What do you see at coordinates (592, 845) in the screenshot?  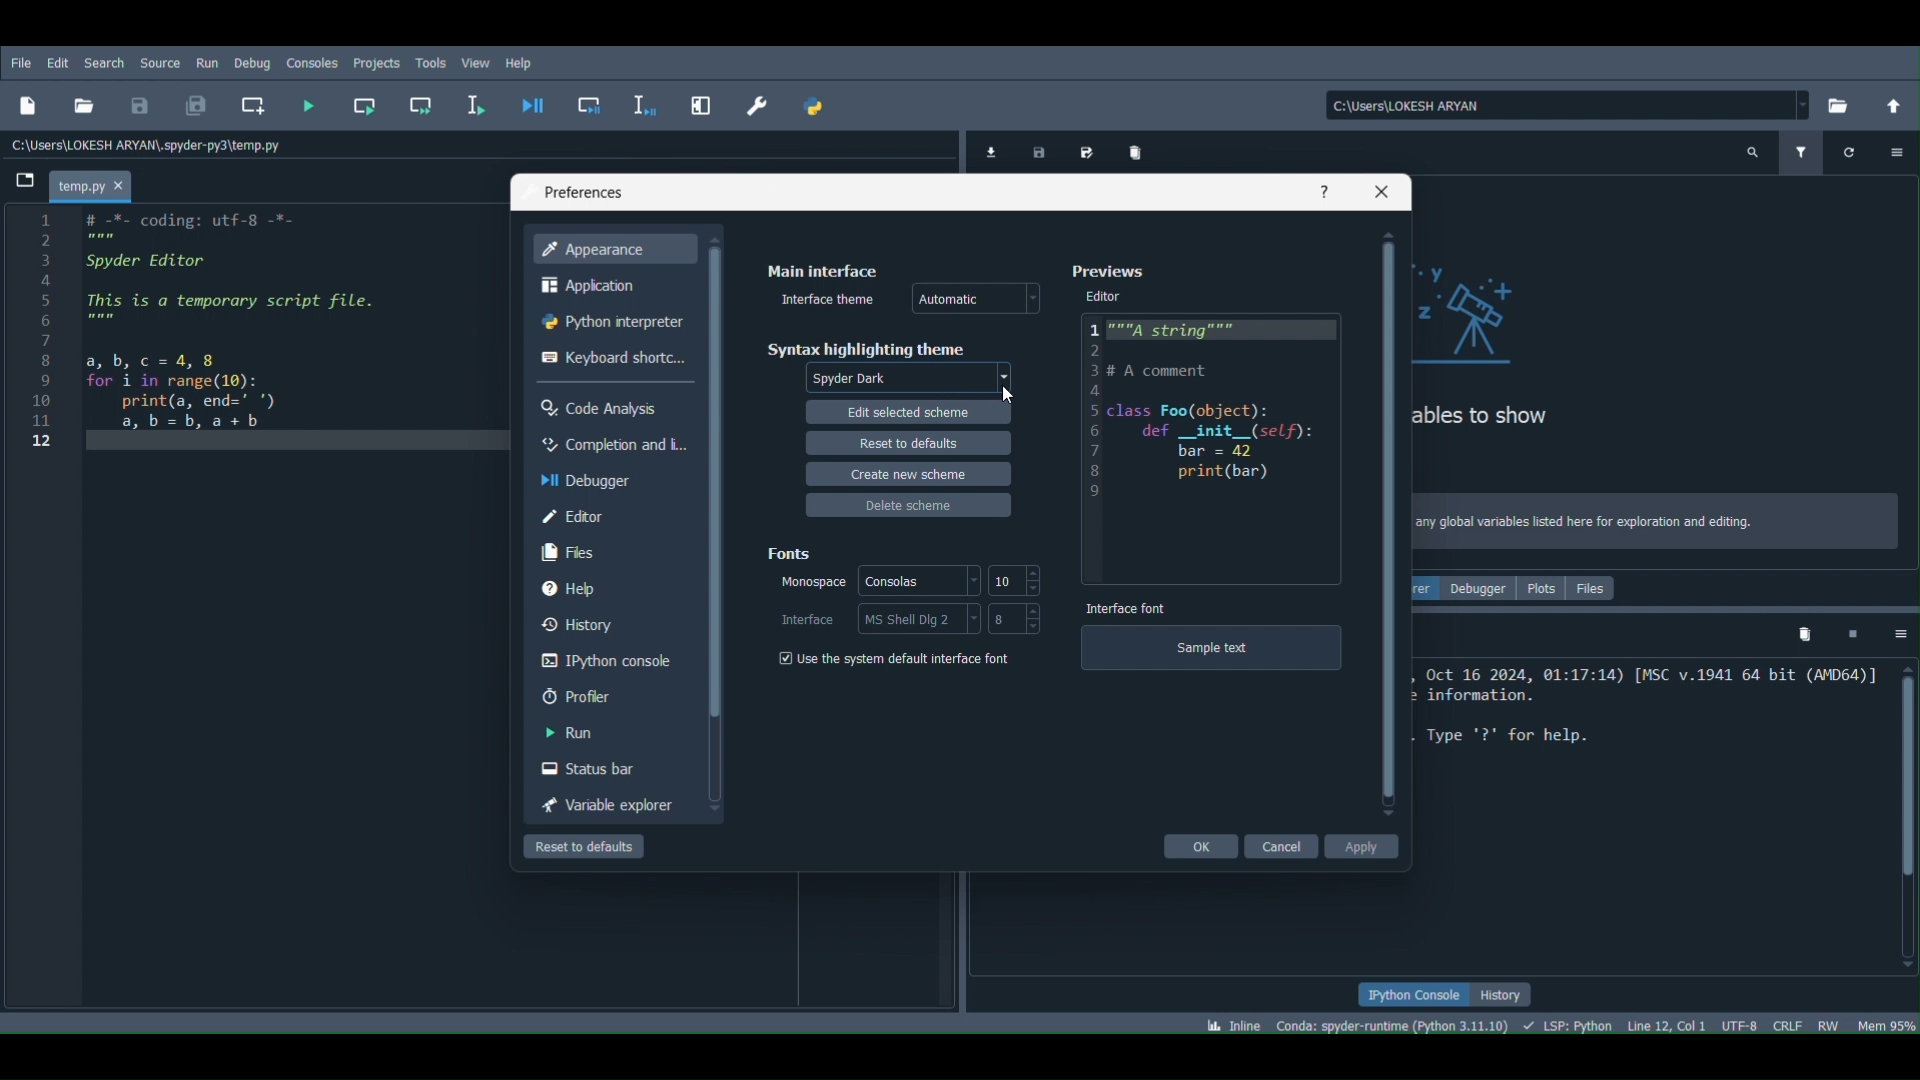 I see `Reset to defaults` at bounding box center [592, 845].